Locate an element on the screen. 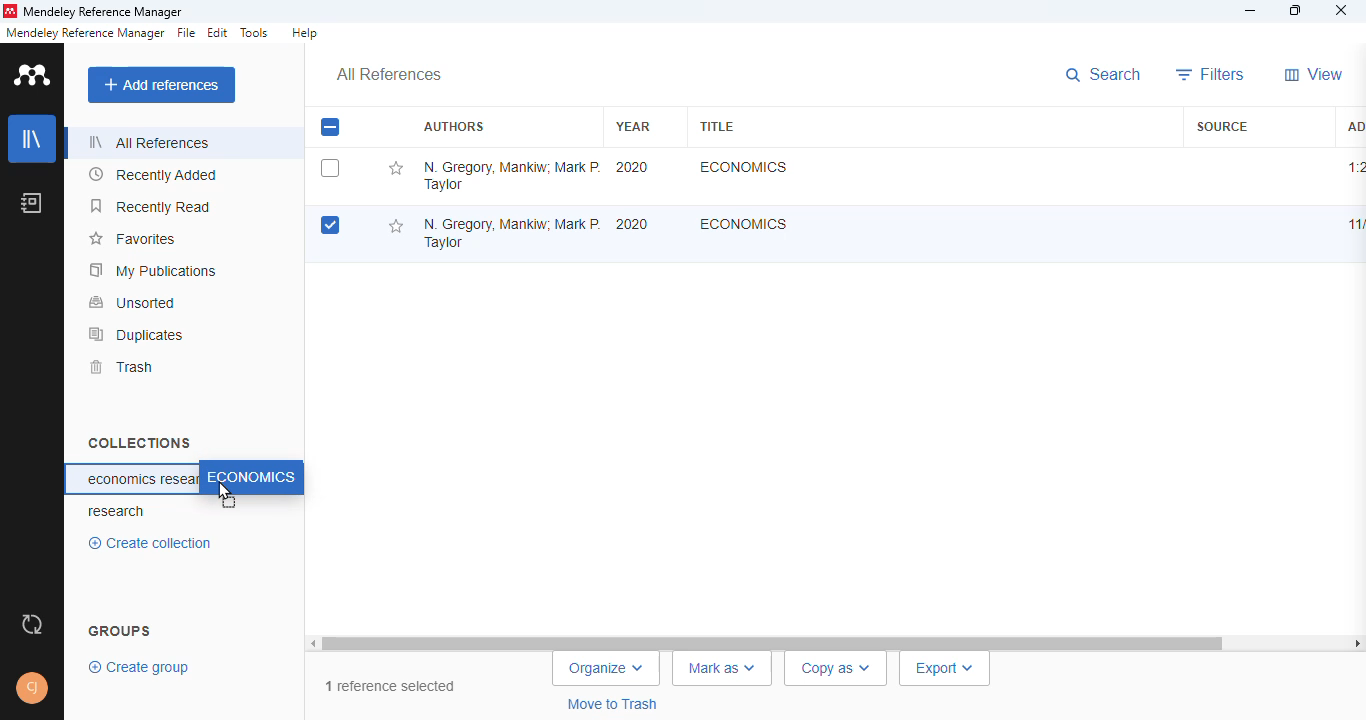 The image size is (1366, 720). 1 refrence selected is located at coordinates (389, 681).